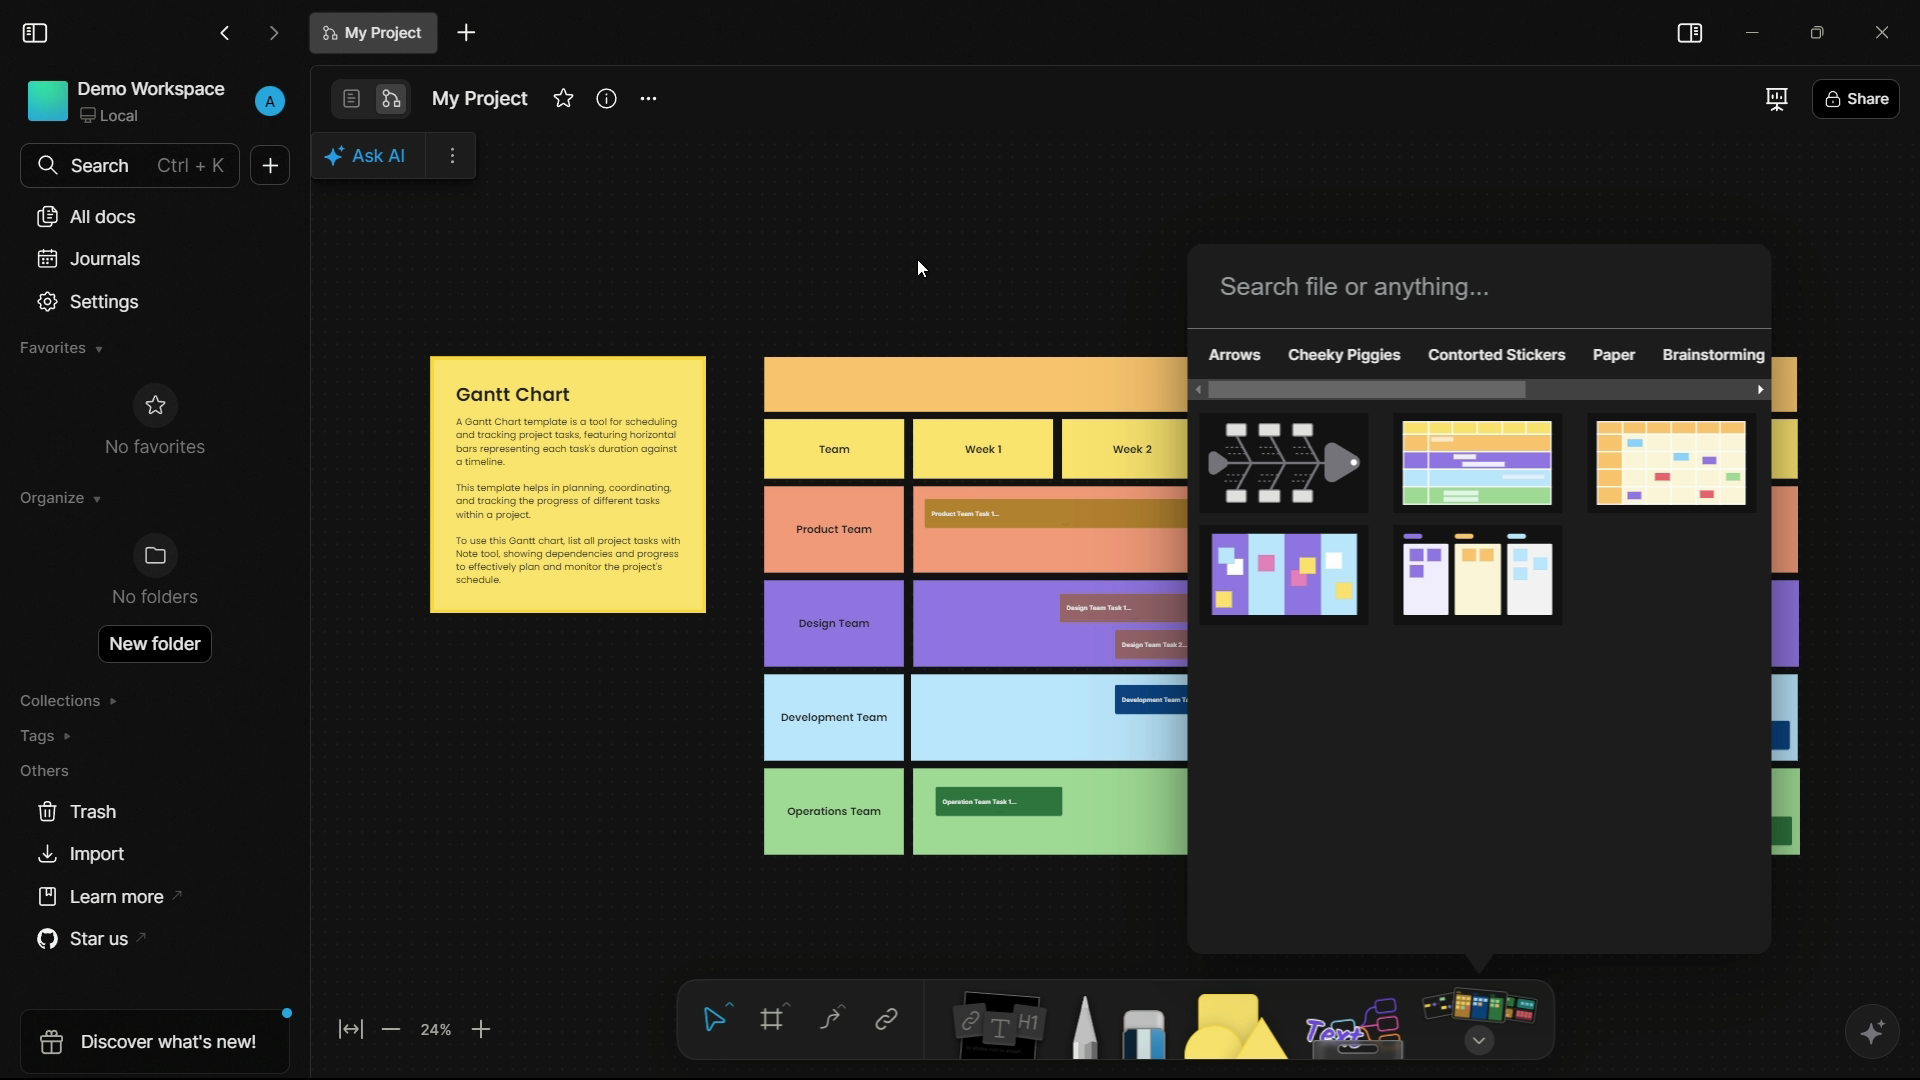 This screenshot has height=1080, width=1920. Describe the element at coordinates (154, 573) in the screenshot. I see `no folders` at that location.